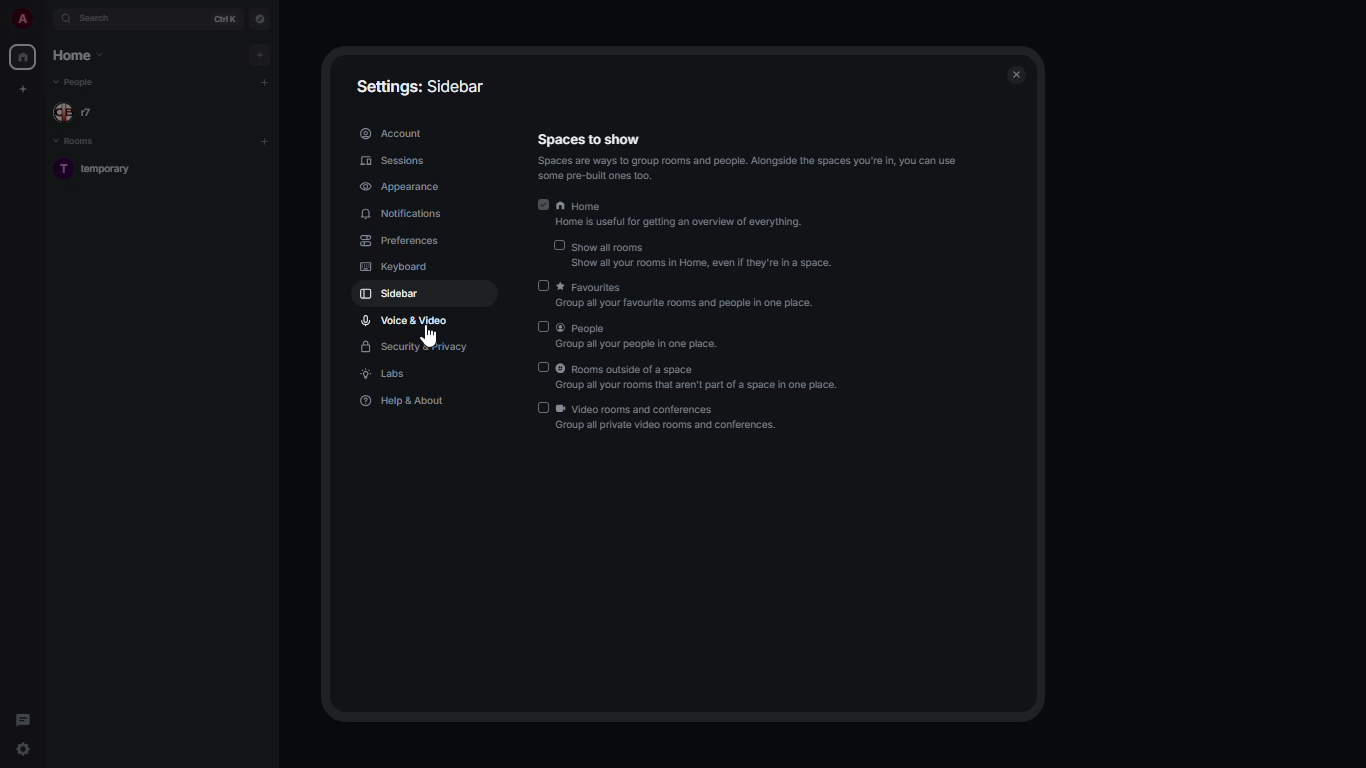 This screenshot has width=1366, height=768. What do you see at coordinates (1016, 74) in the screenshot?
I see `close` at bounding box center [1016, 74].